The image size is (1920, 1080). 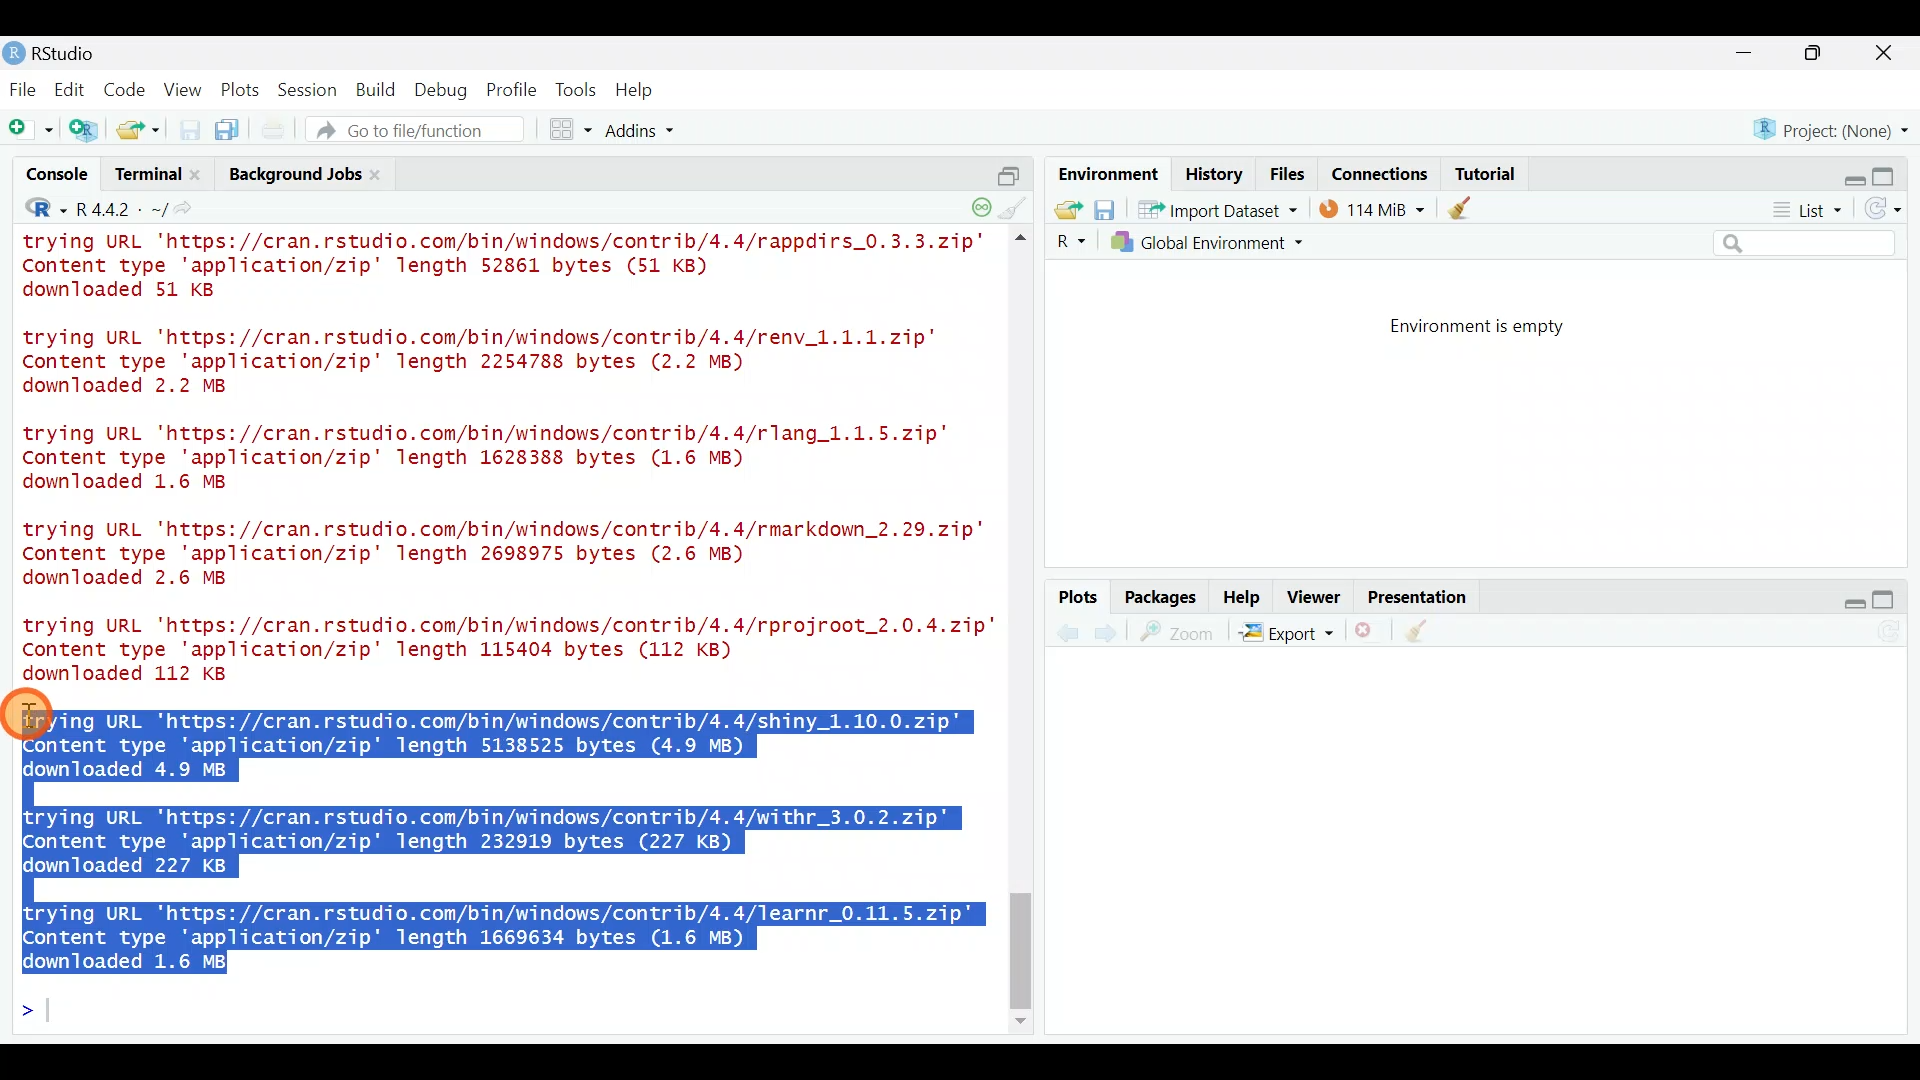 What do you see at coordinates (311, 89) in the screenshot?
I see `Session` at bounding box center [311, 89].